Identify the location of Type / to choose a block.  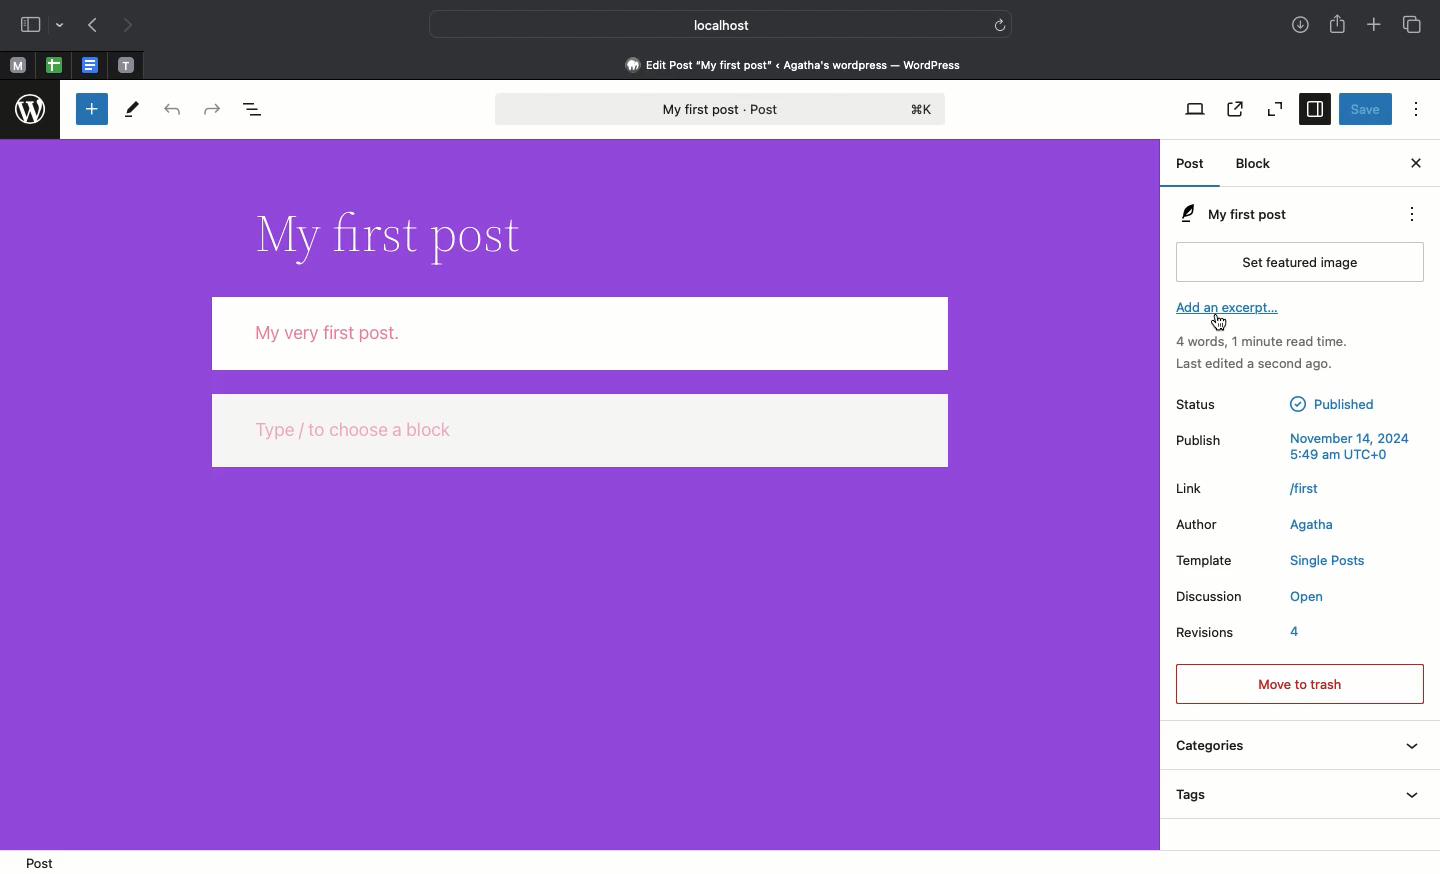
(581, 431).